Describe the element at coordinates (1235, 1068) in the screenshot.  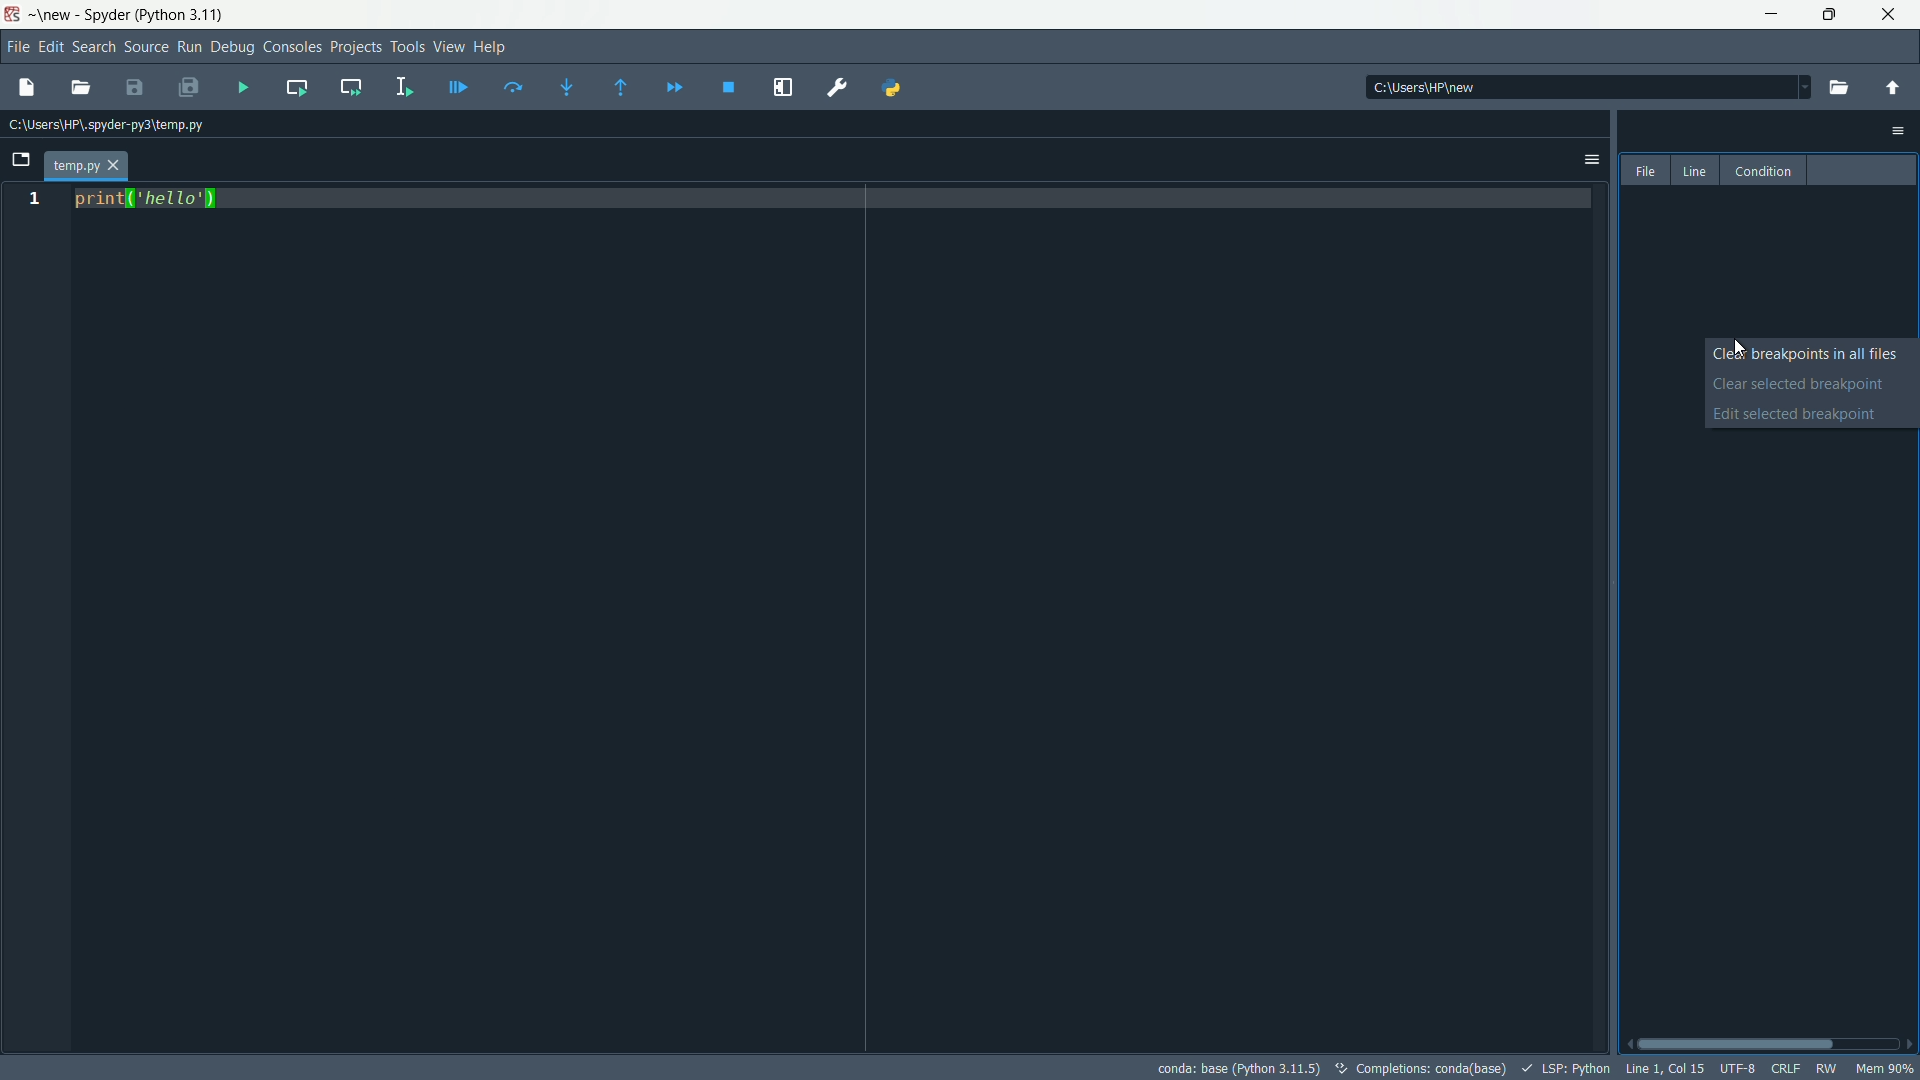
I see `conda: base (Python 3.11.5)` at that location.